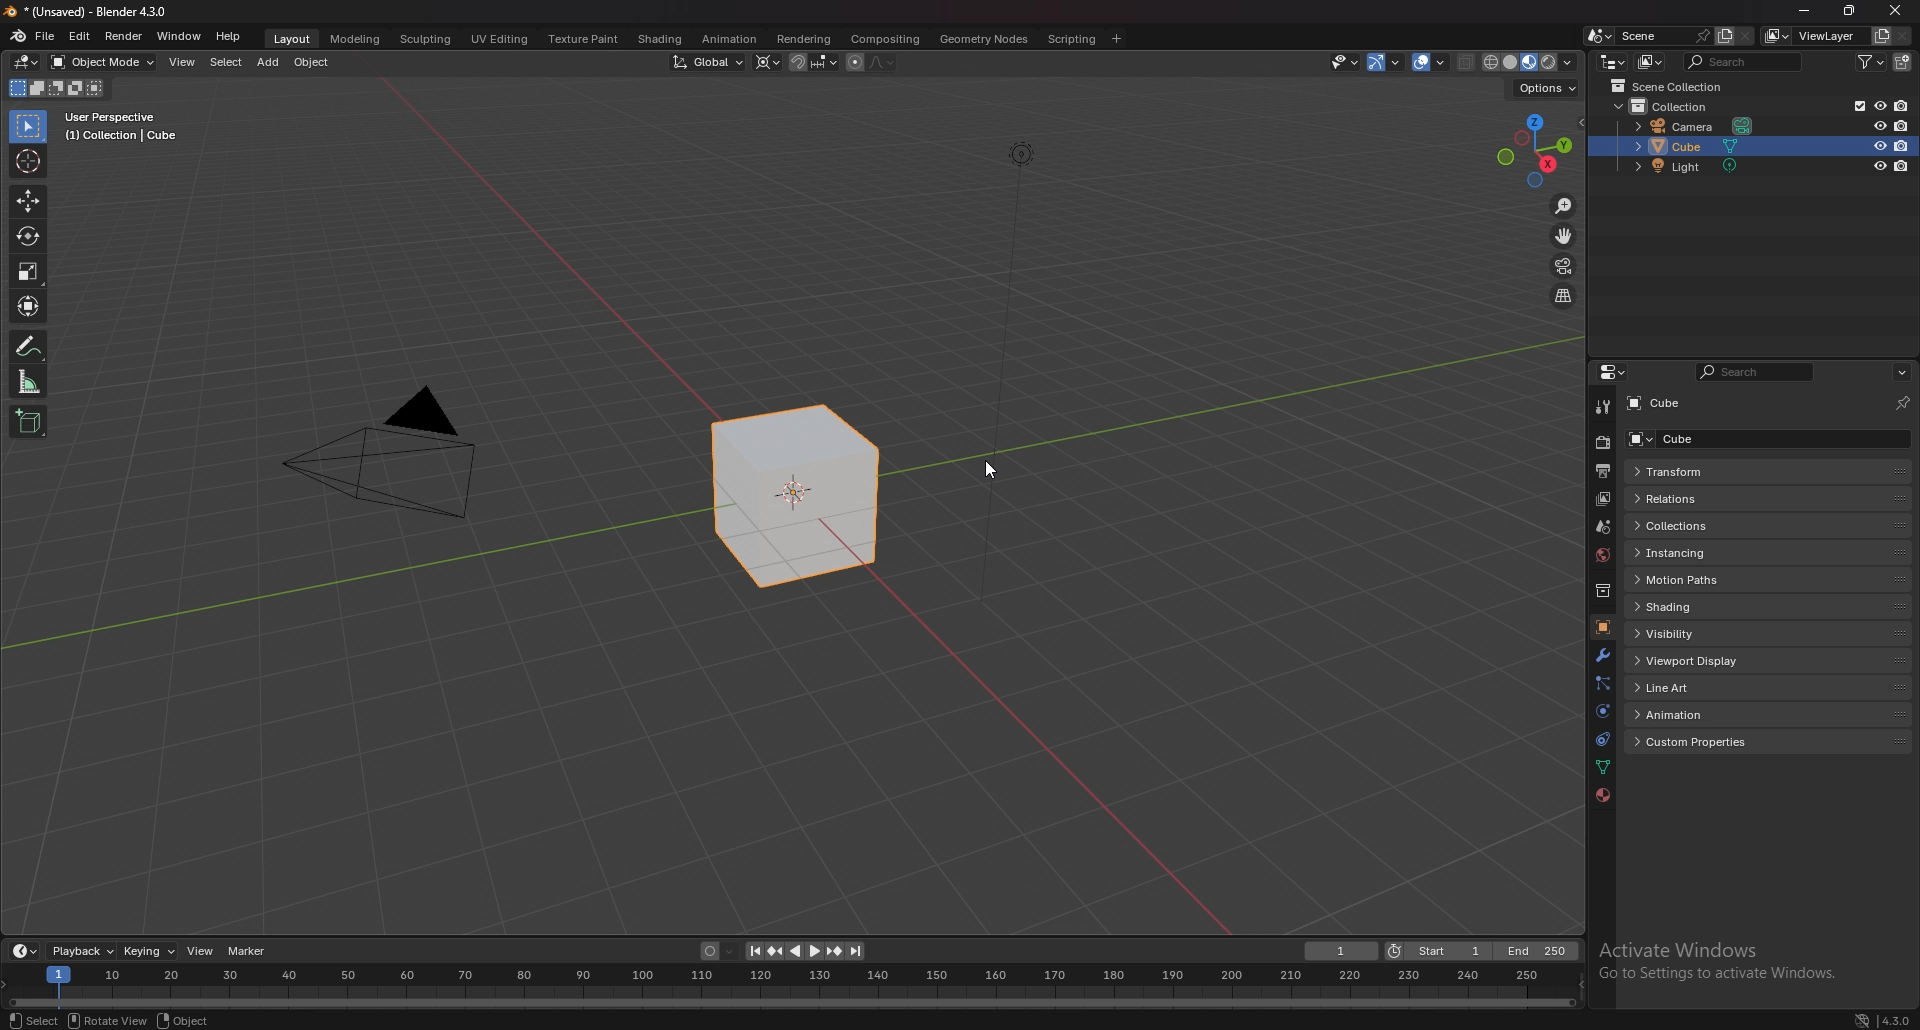 The width and height of the screenshot is (1920, 1030). Describe the element at coordinates (1695, 714) in the screenshot. I see `animation` at that location.